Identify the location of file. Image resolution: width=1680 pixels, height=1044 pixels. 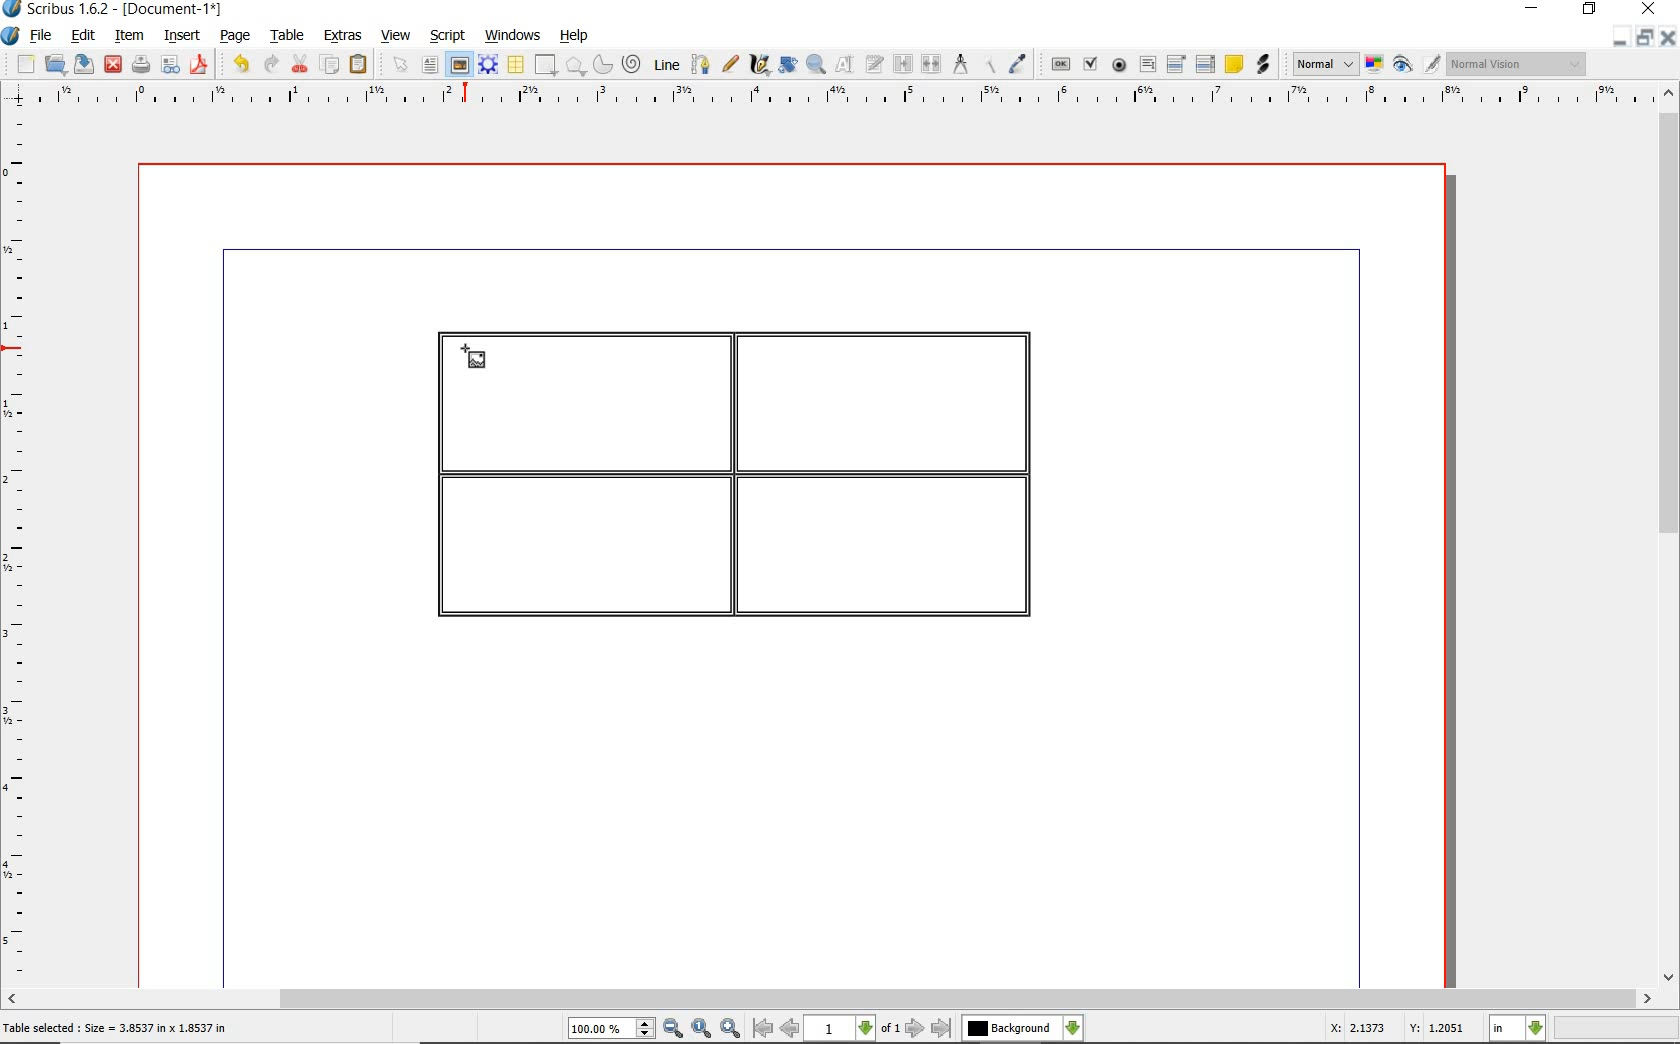
(42, 37).